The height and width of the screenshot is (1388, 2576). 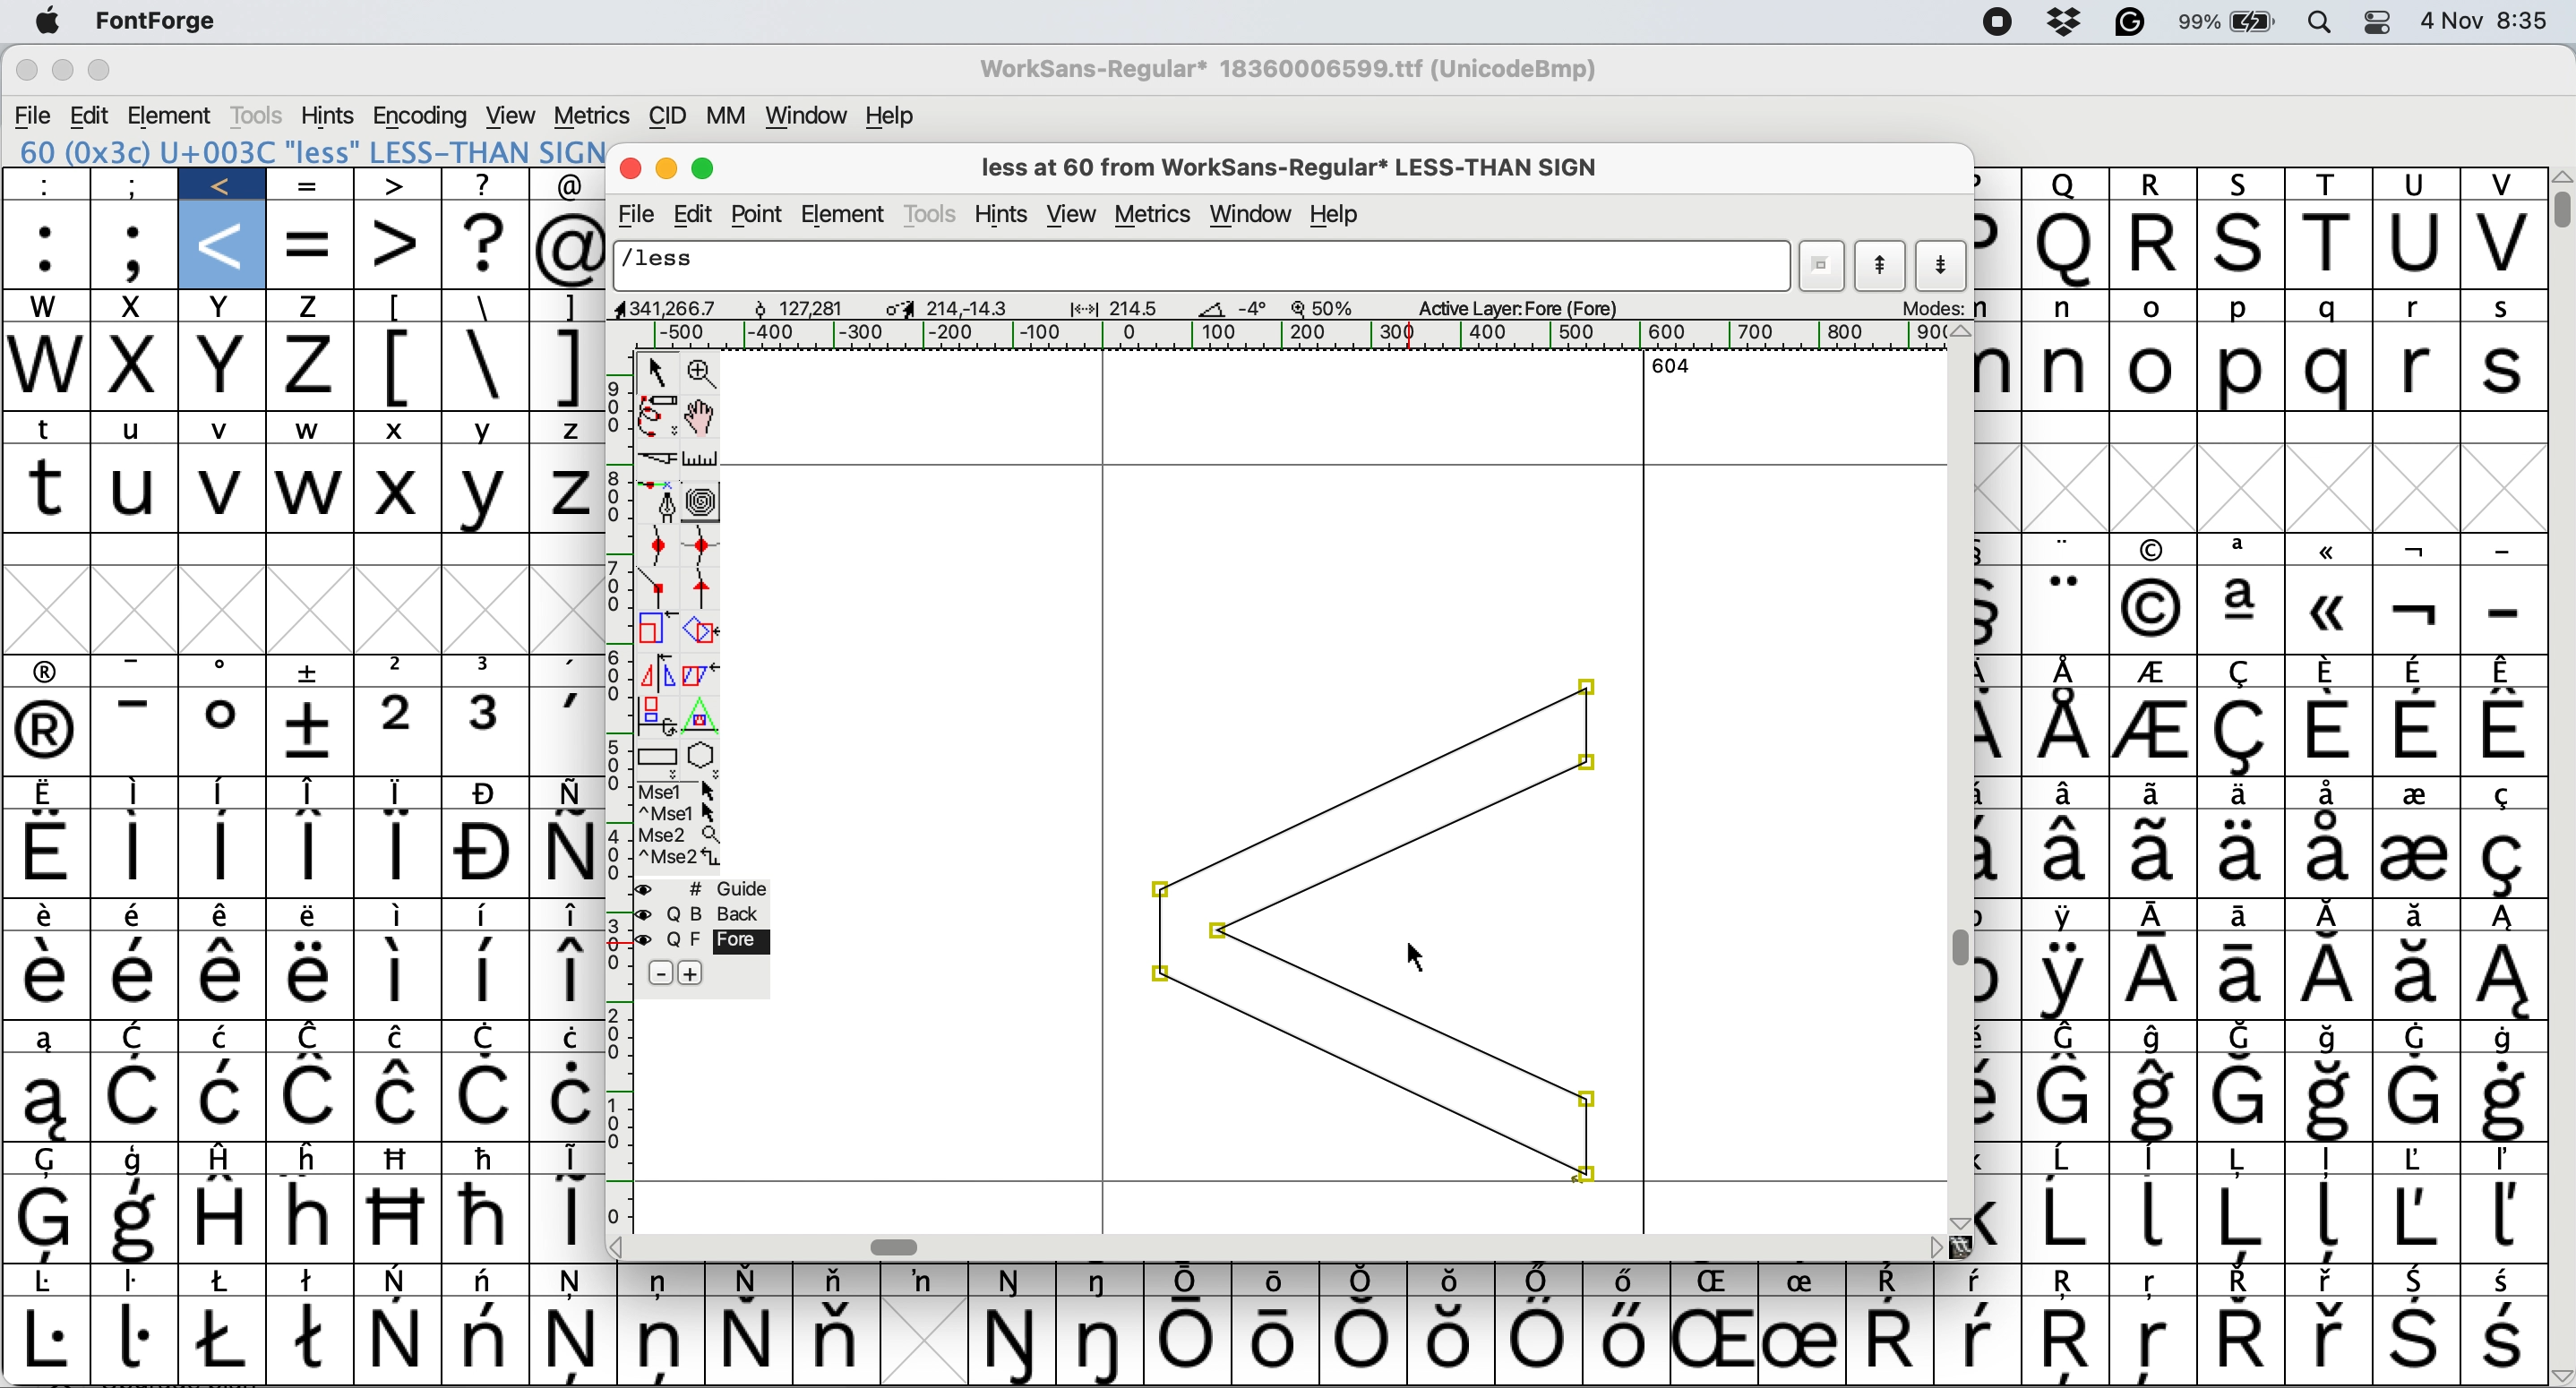 I want to click on Symbol, so click(x=224, y=792).